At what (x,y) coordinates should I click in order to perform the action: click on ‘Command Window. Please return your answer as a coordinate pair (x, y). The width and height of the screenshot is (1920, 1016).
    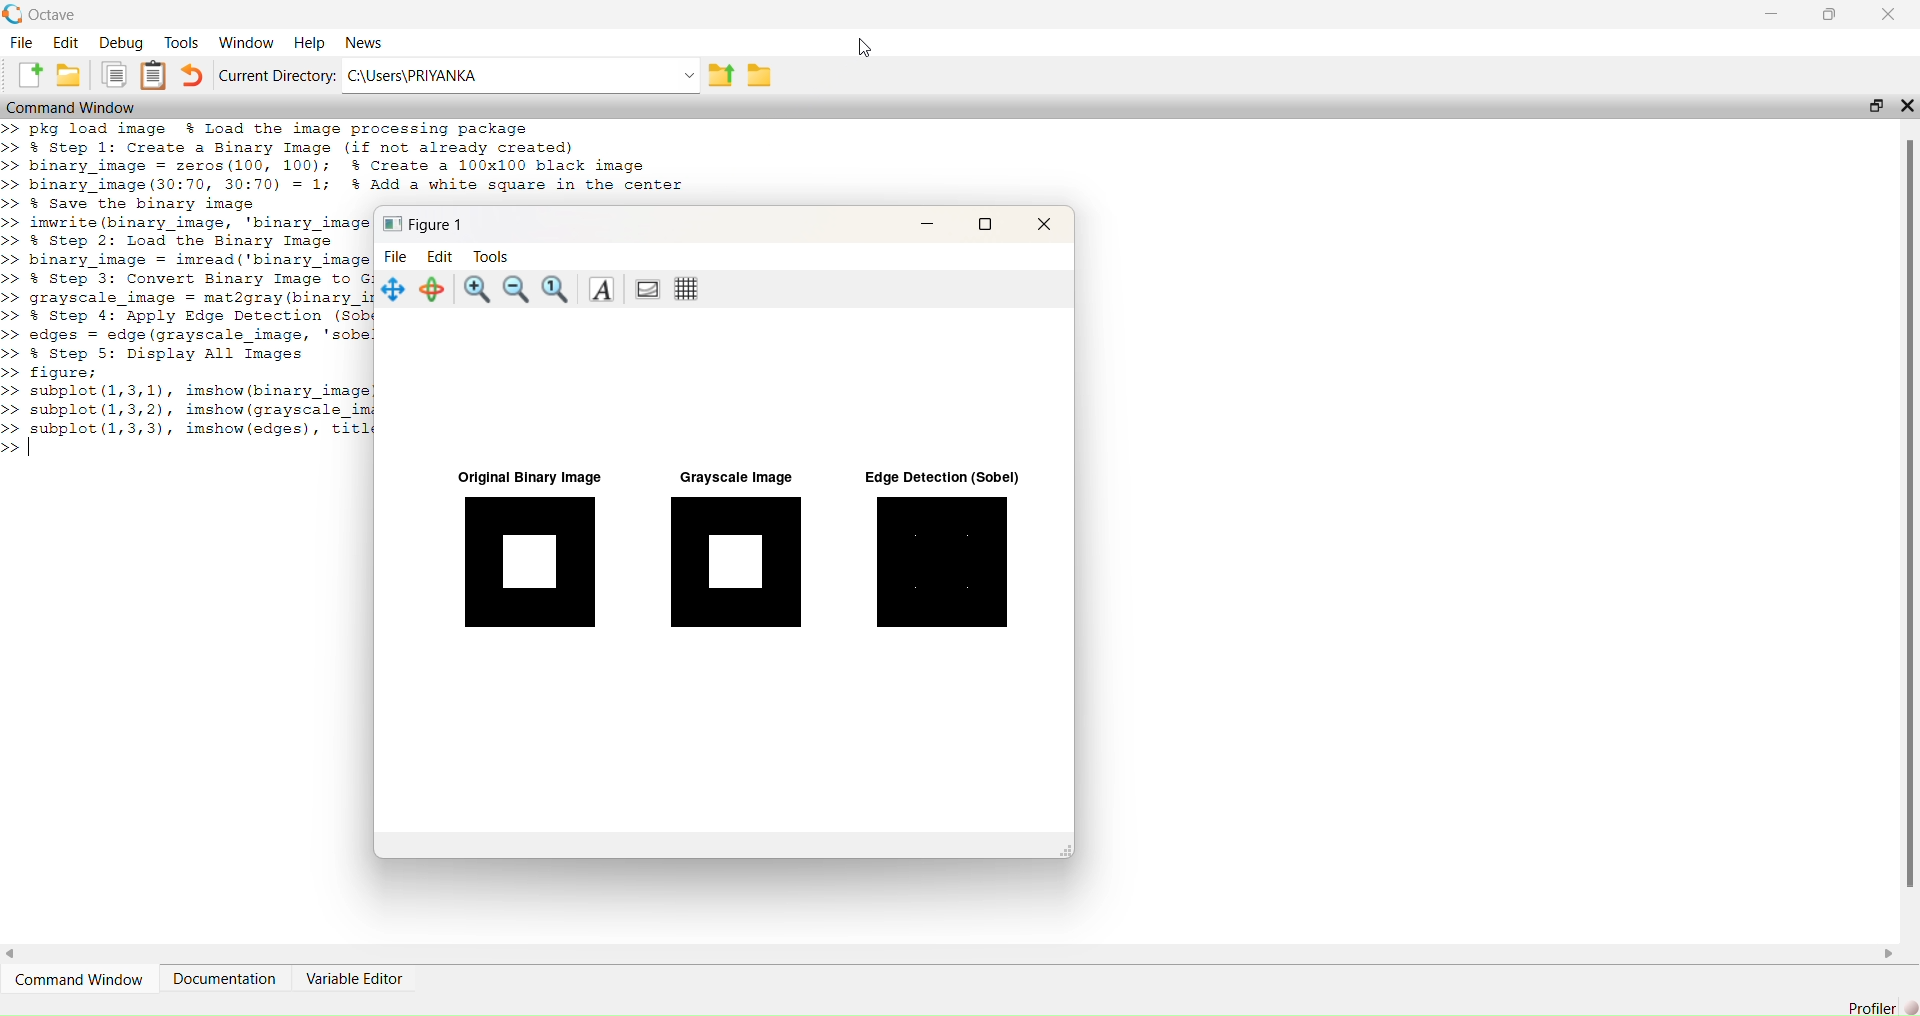
    Looking at the image, I should click on (80, 978).